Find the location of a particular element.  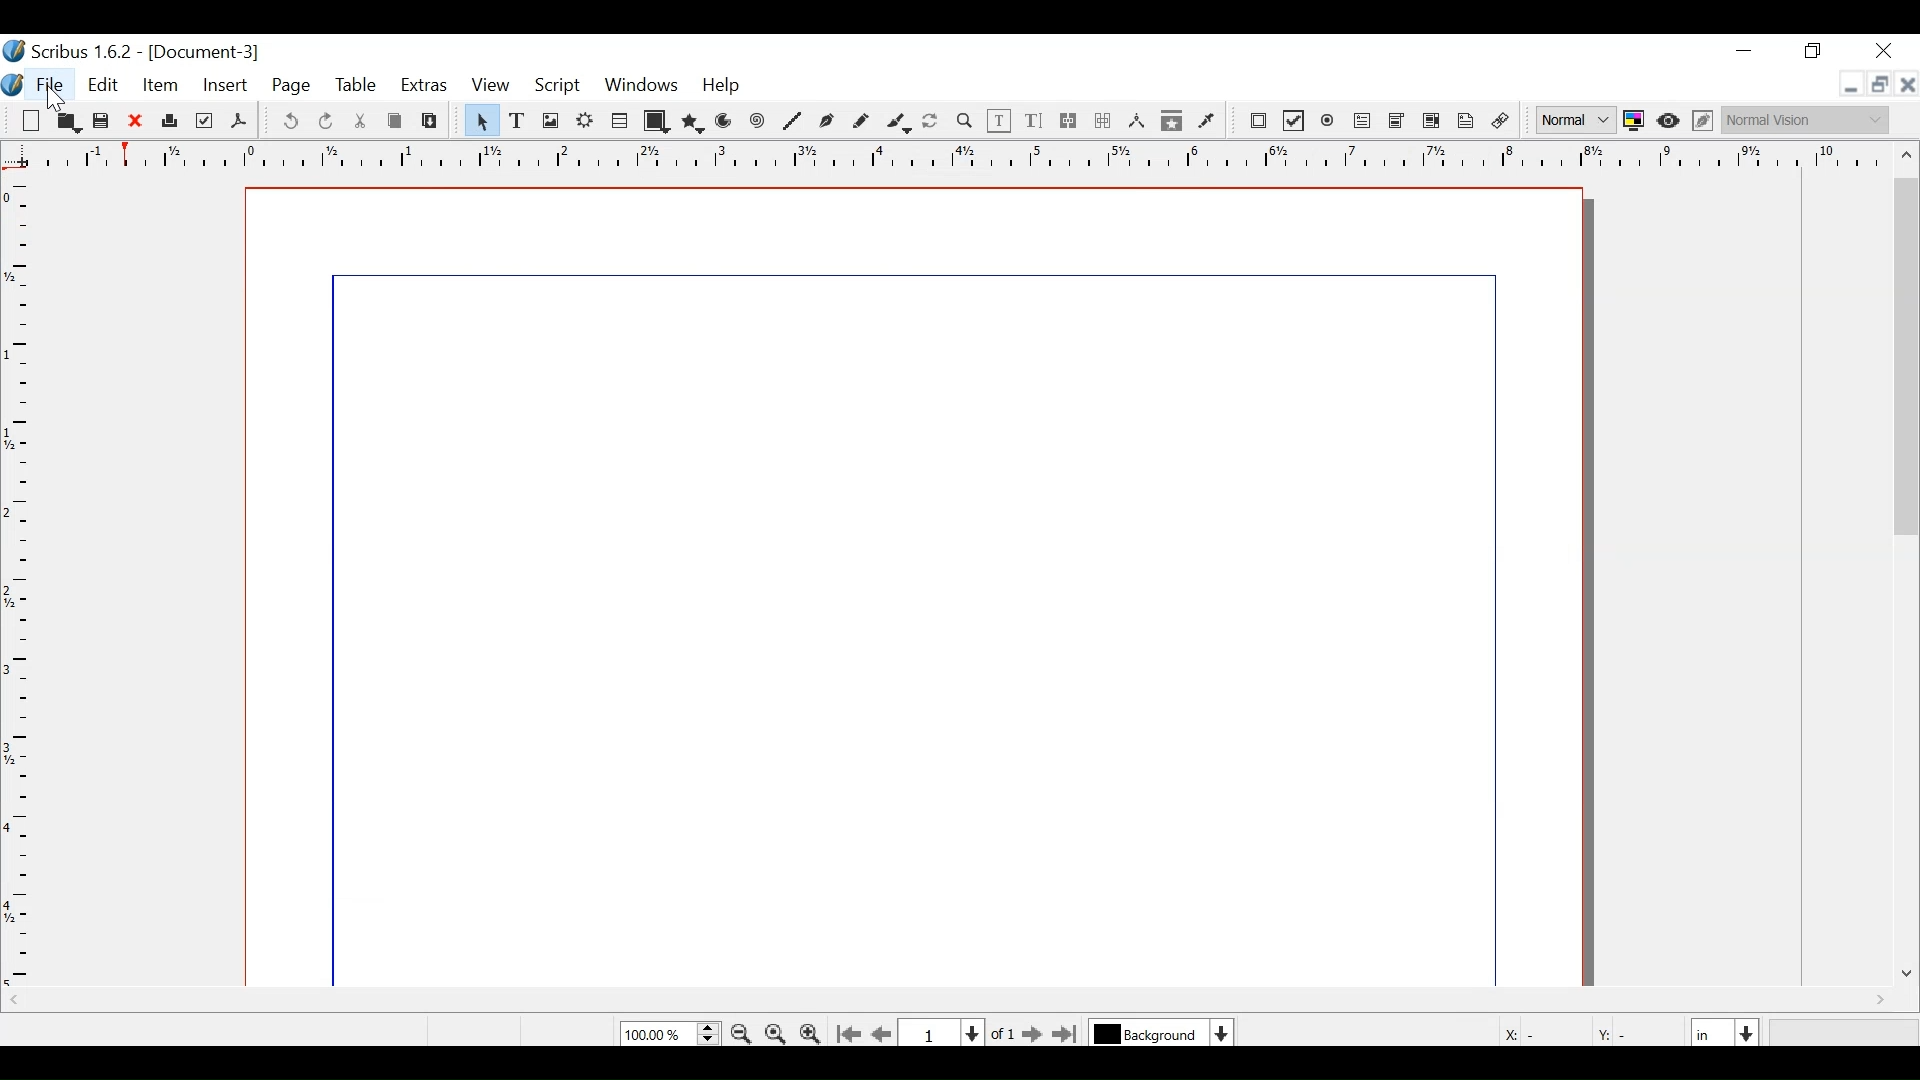

Eyedropper is located at coordinates (1207, 121).